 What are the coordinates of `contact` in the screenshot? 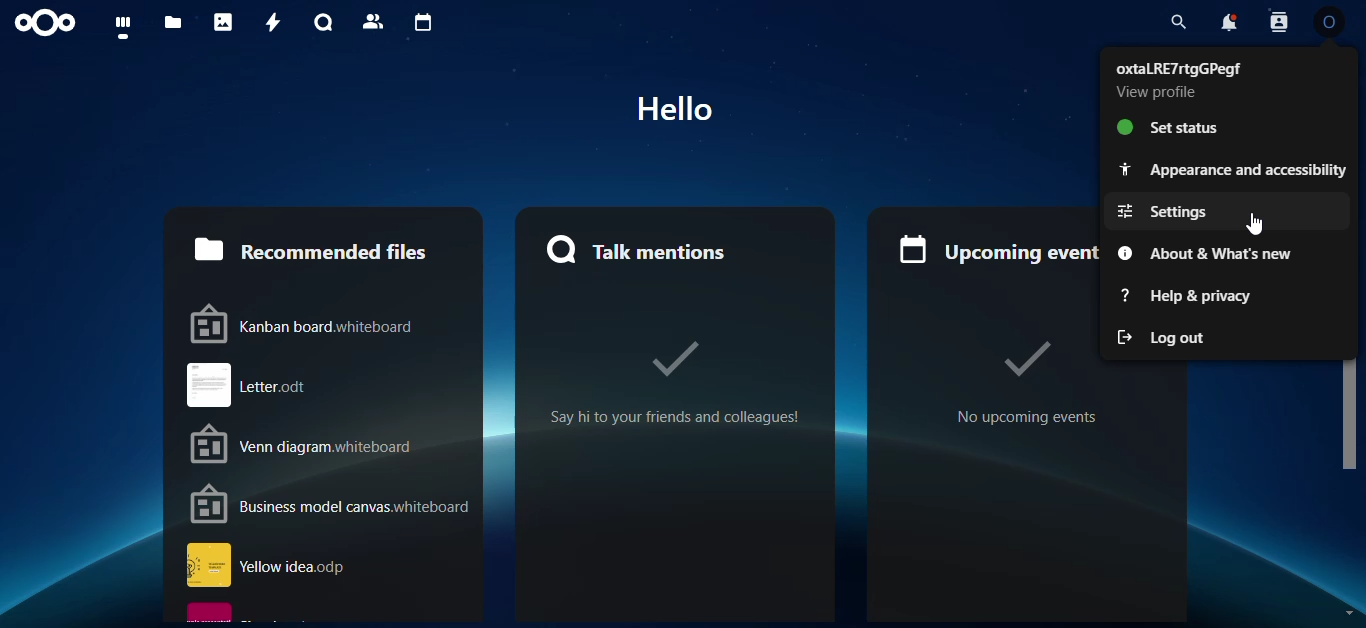 It's located at (1278, 22).